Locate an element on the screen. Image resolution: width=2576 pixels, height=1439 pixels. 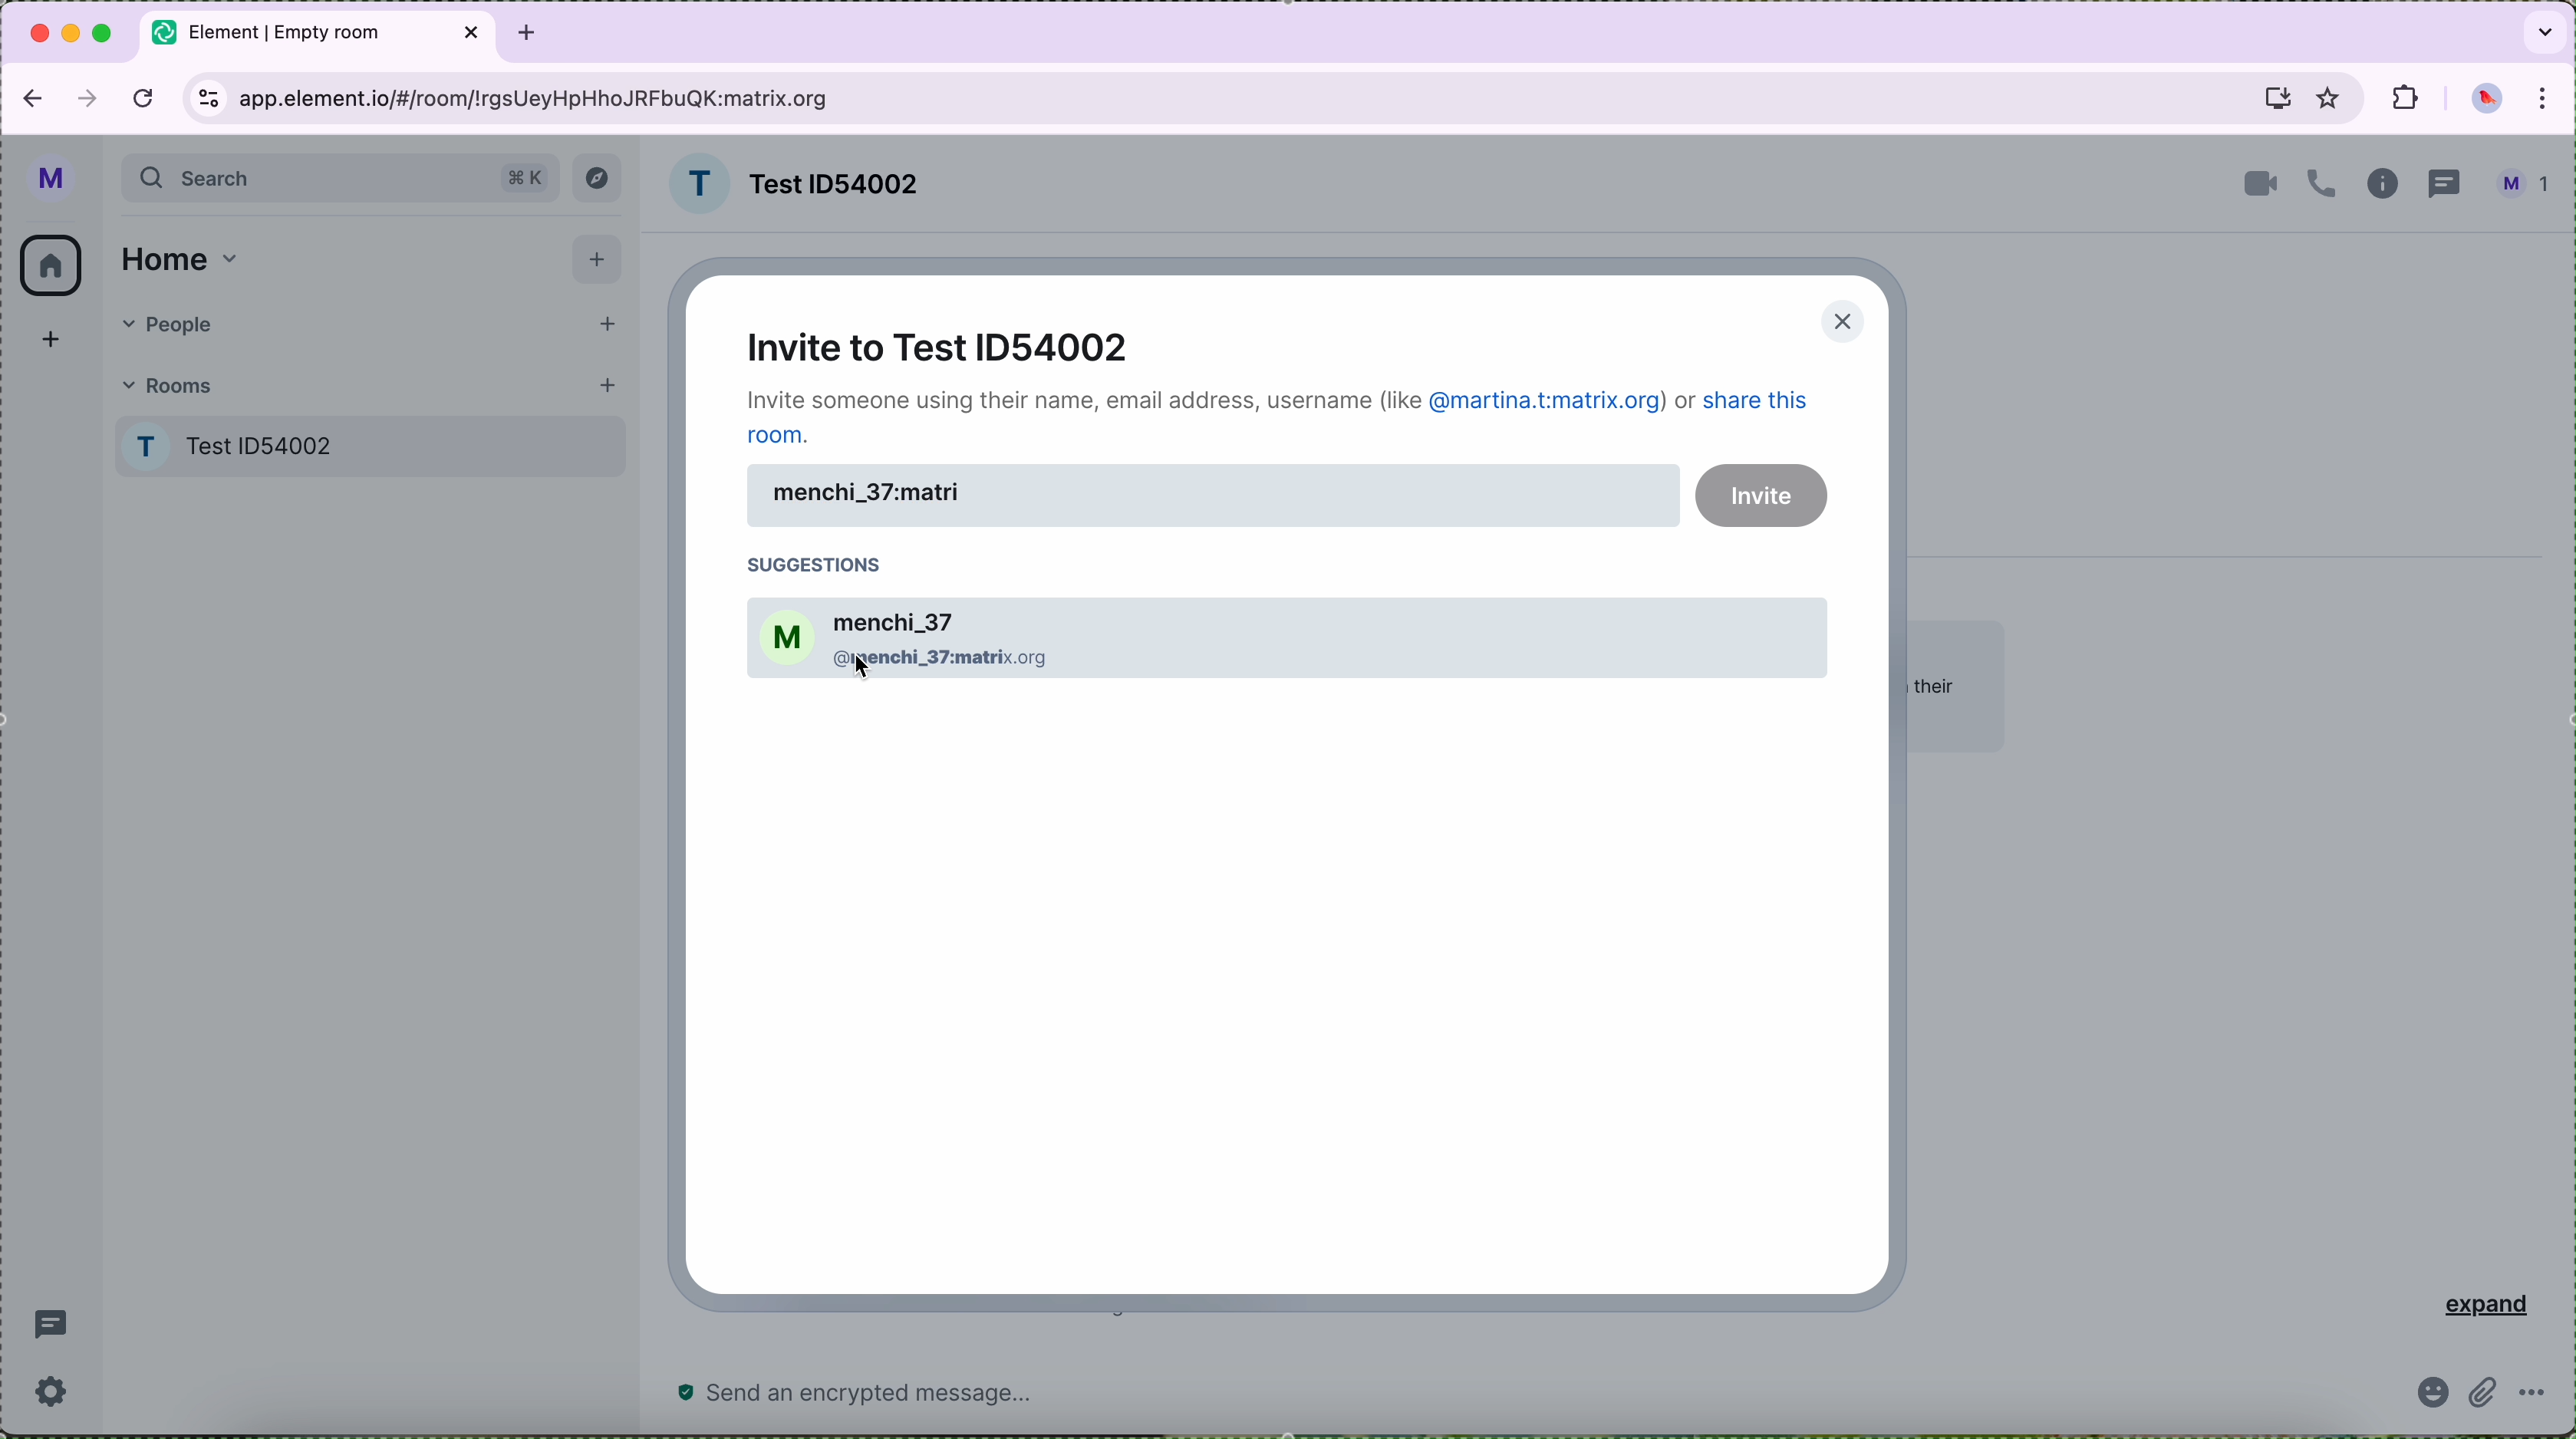
search bar is located at coordinates (340, 180).